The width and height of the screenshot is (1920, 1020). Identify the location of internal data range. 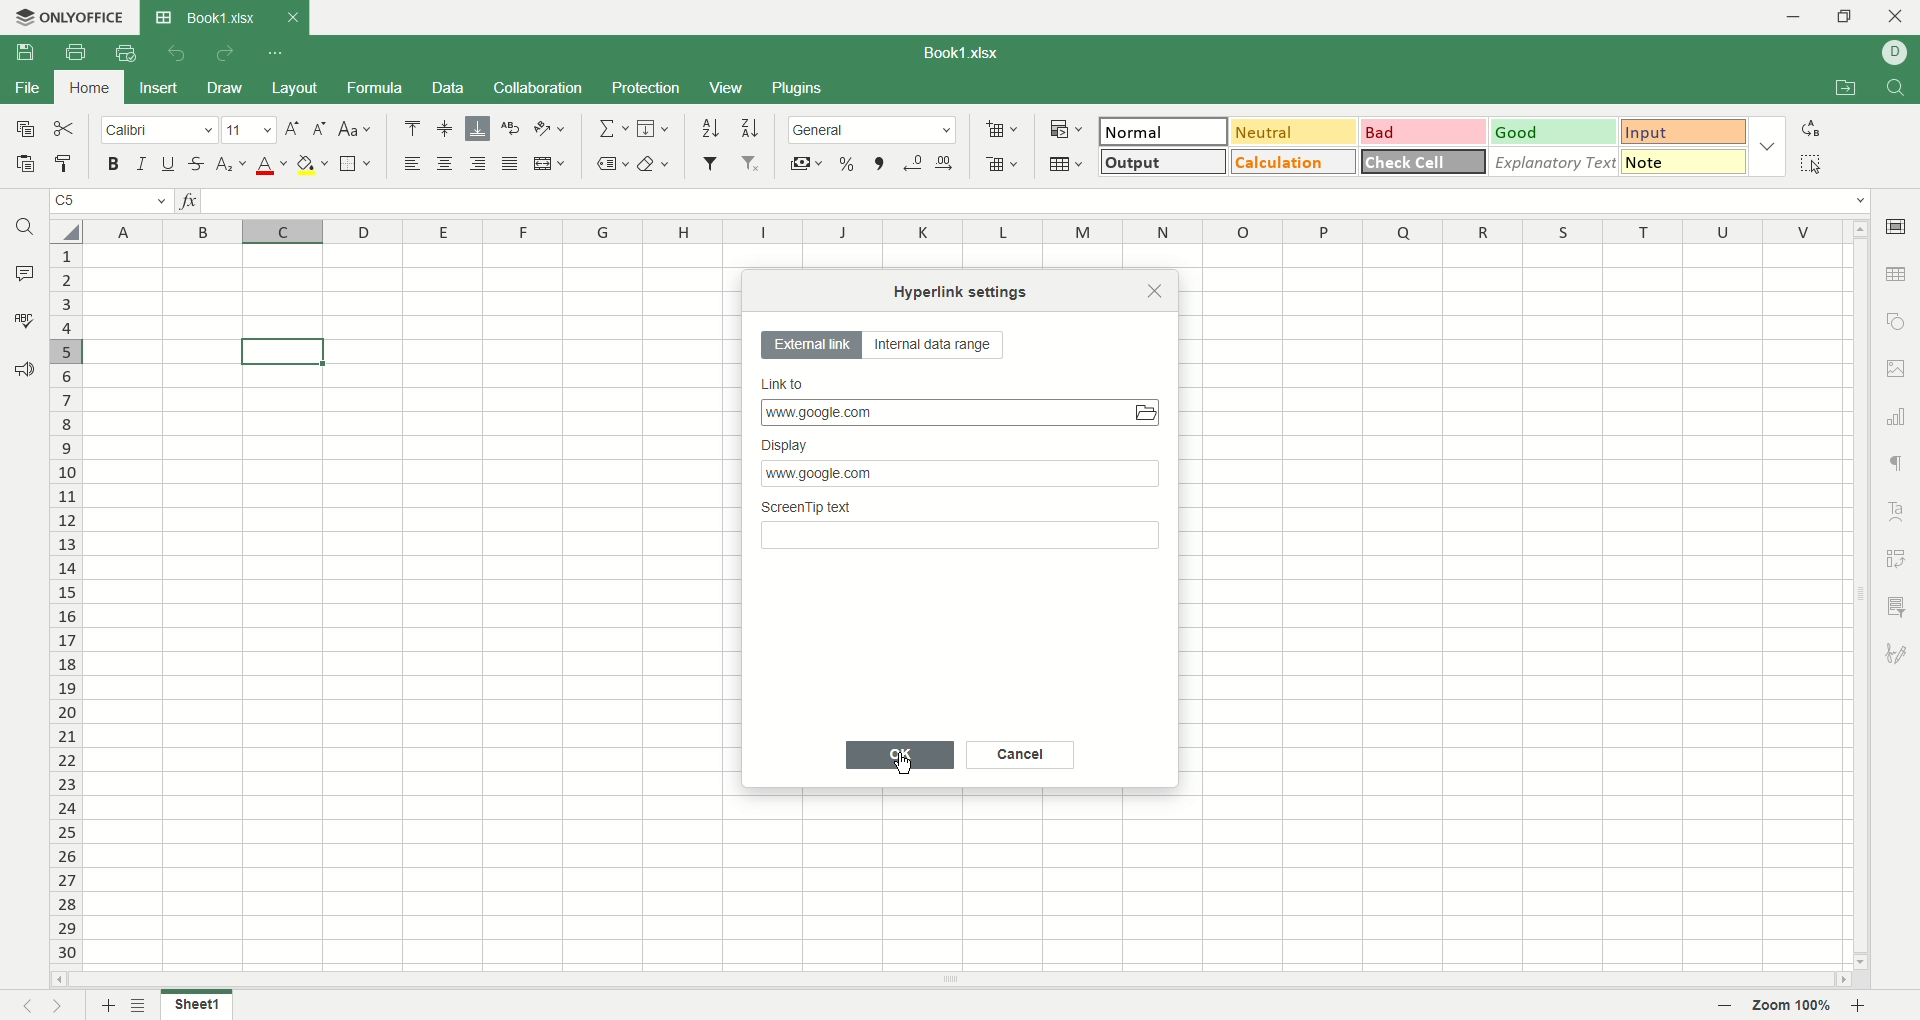
(941, 348).